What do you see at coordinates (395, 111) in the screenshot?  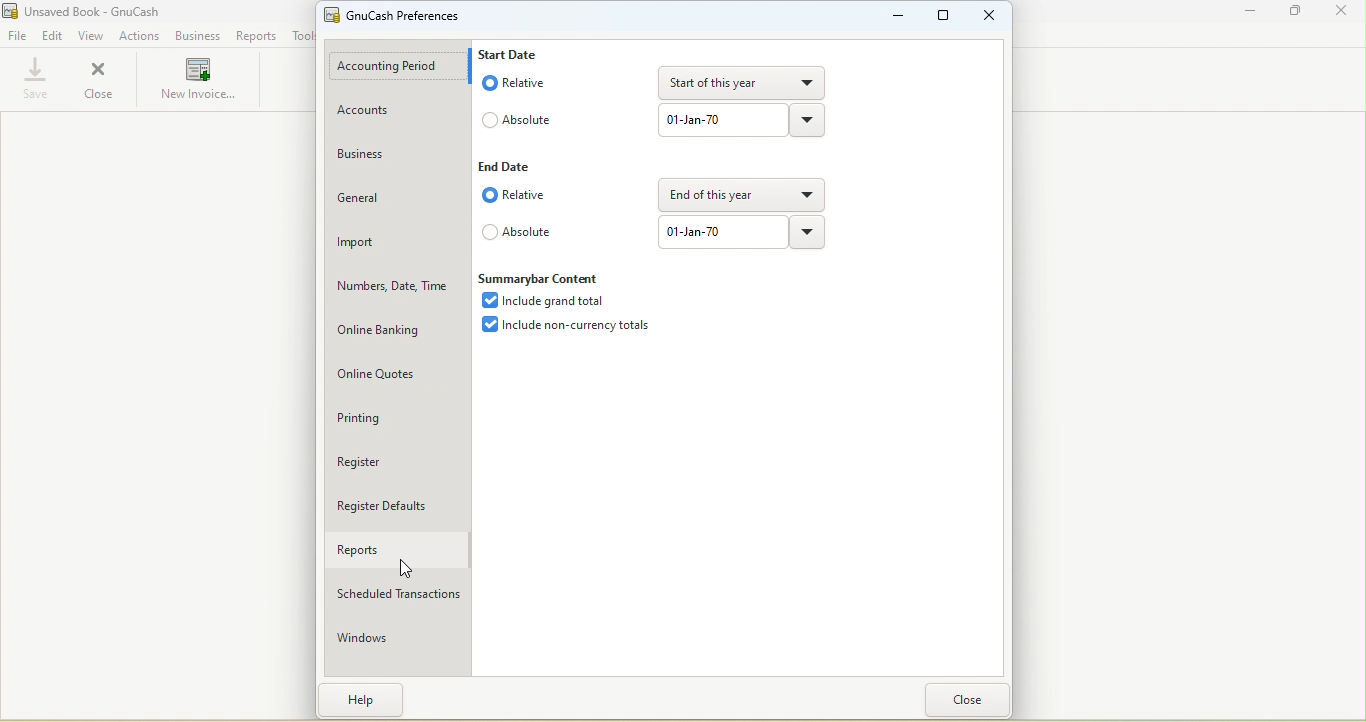 I see `Accounts` at bounding box center [395, 111].